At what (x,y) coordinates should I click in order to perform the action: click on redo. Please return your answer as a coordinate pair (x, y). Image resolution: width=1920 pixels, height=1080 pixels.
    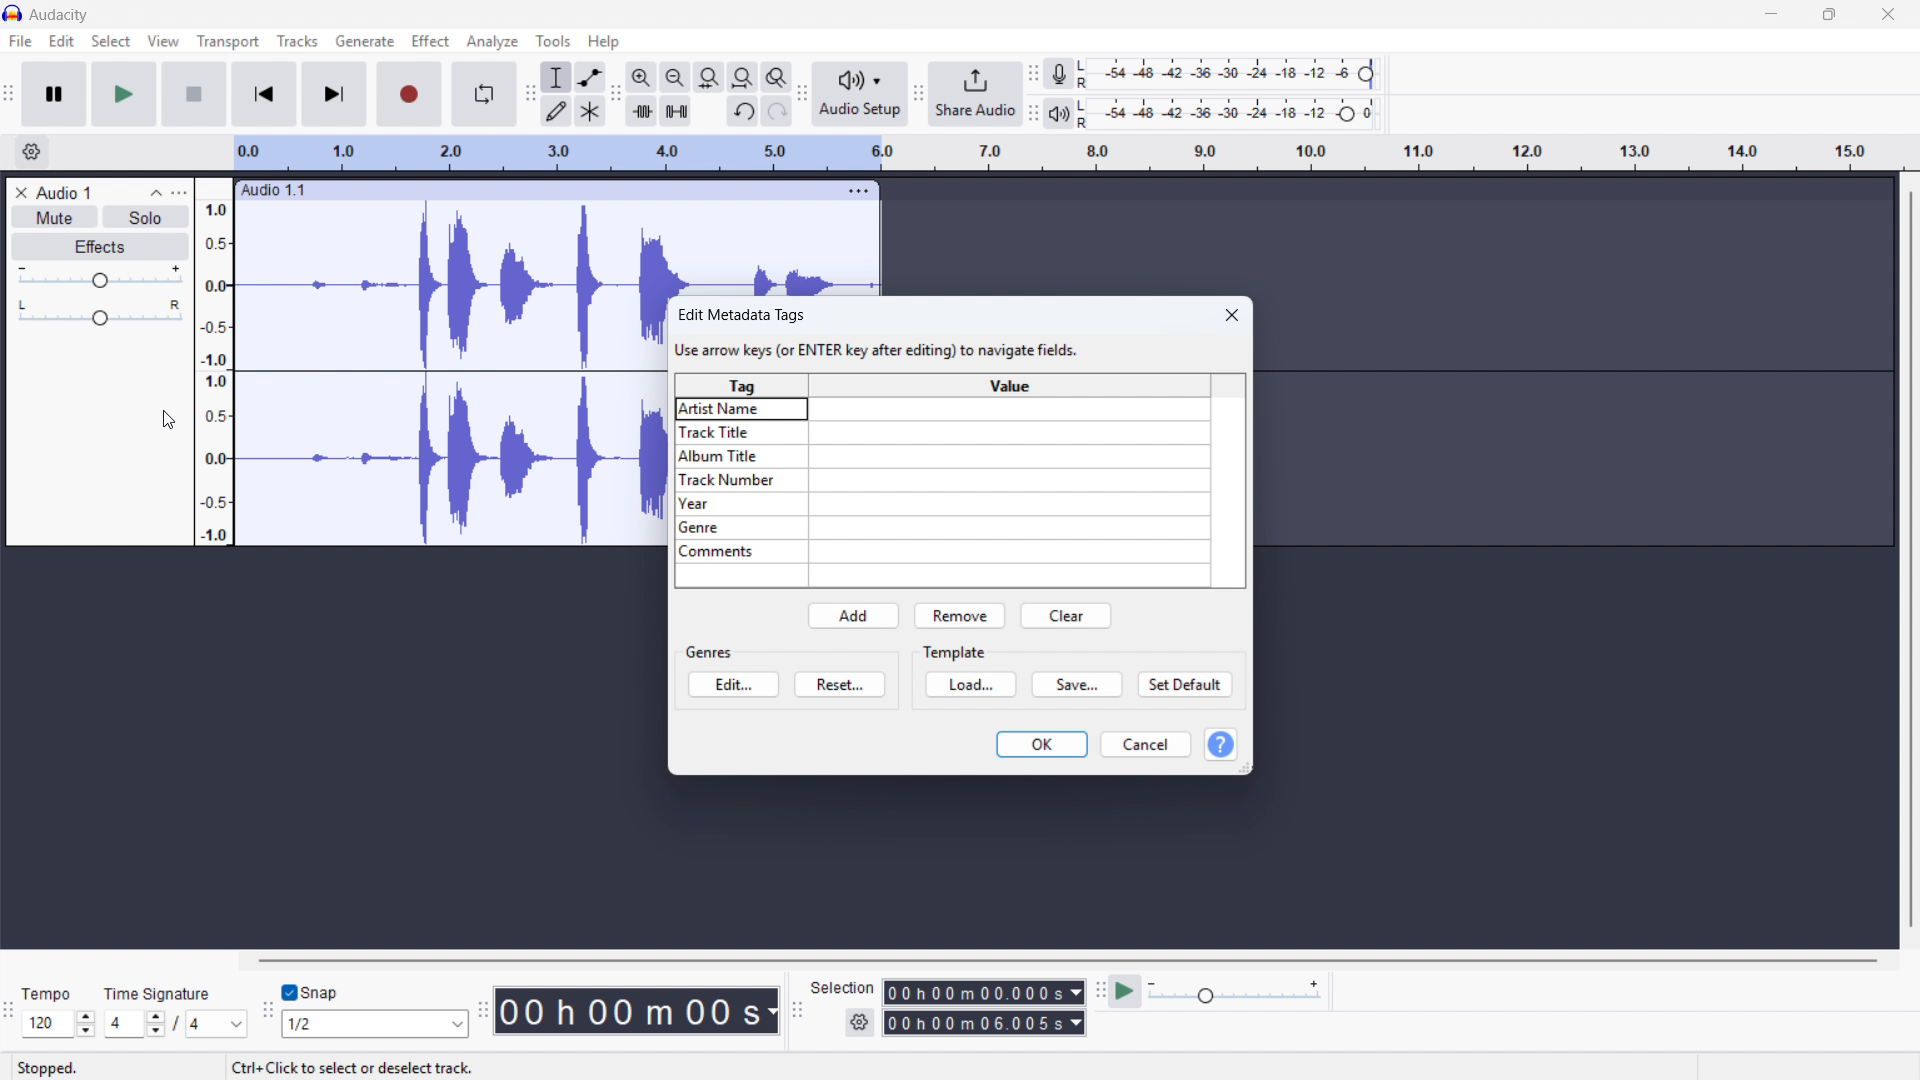
    Looking at the image, I should click on (775, 111).